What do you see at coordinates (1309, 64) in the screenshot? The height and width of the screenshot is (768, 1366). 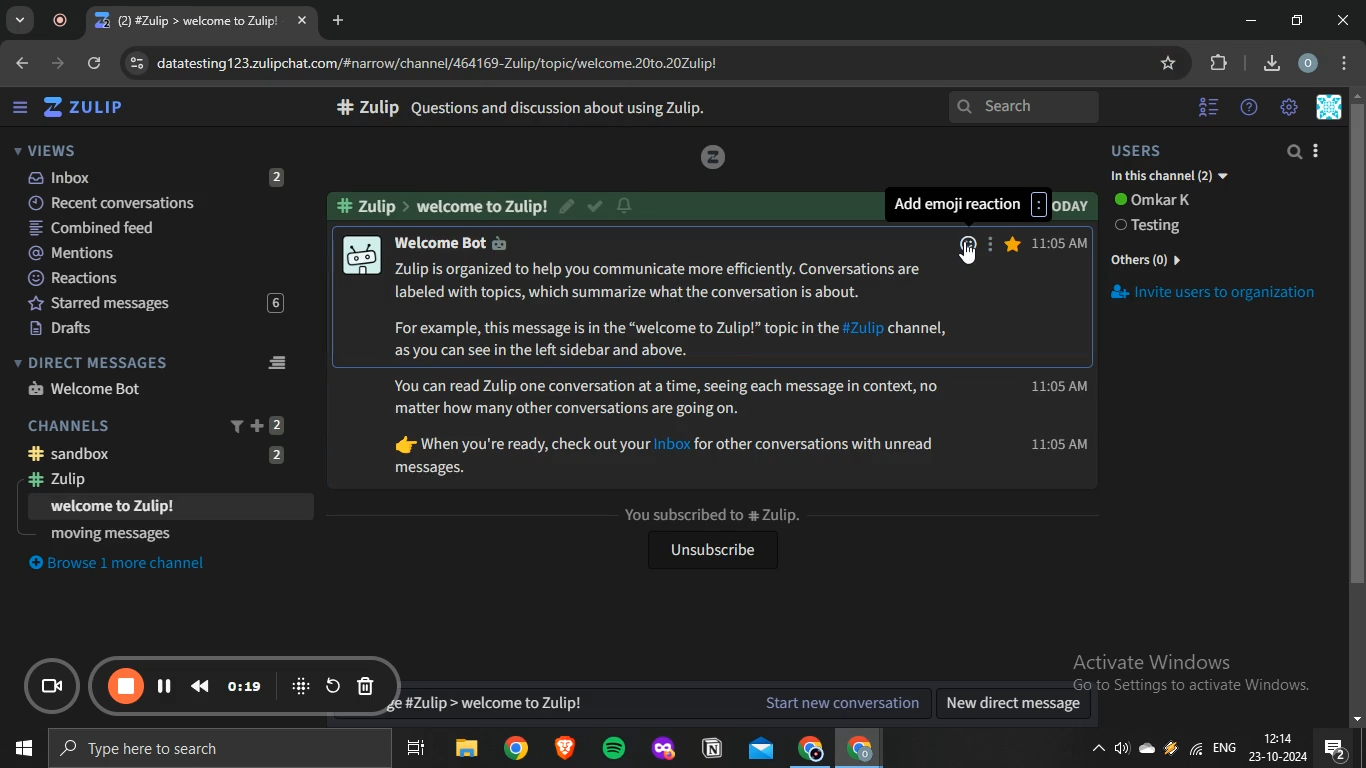 I see `account` at bounding box center [1309, 64].